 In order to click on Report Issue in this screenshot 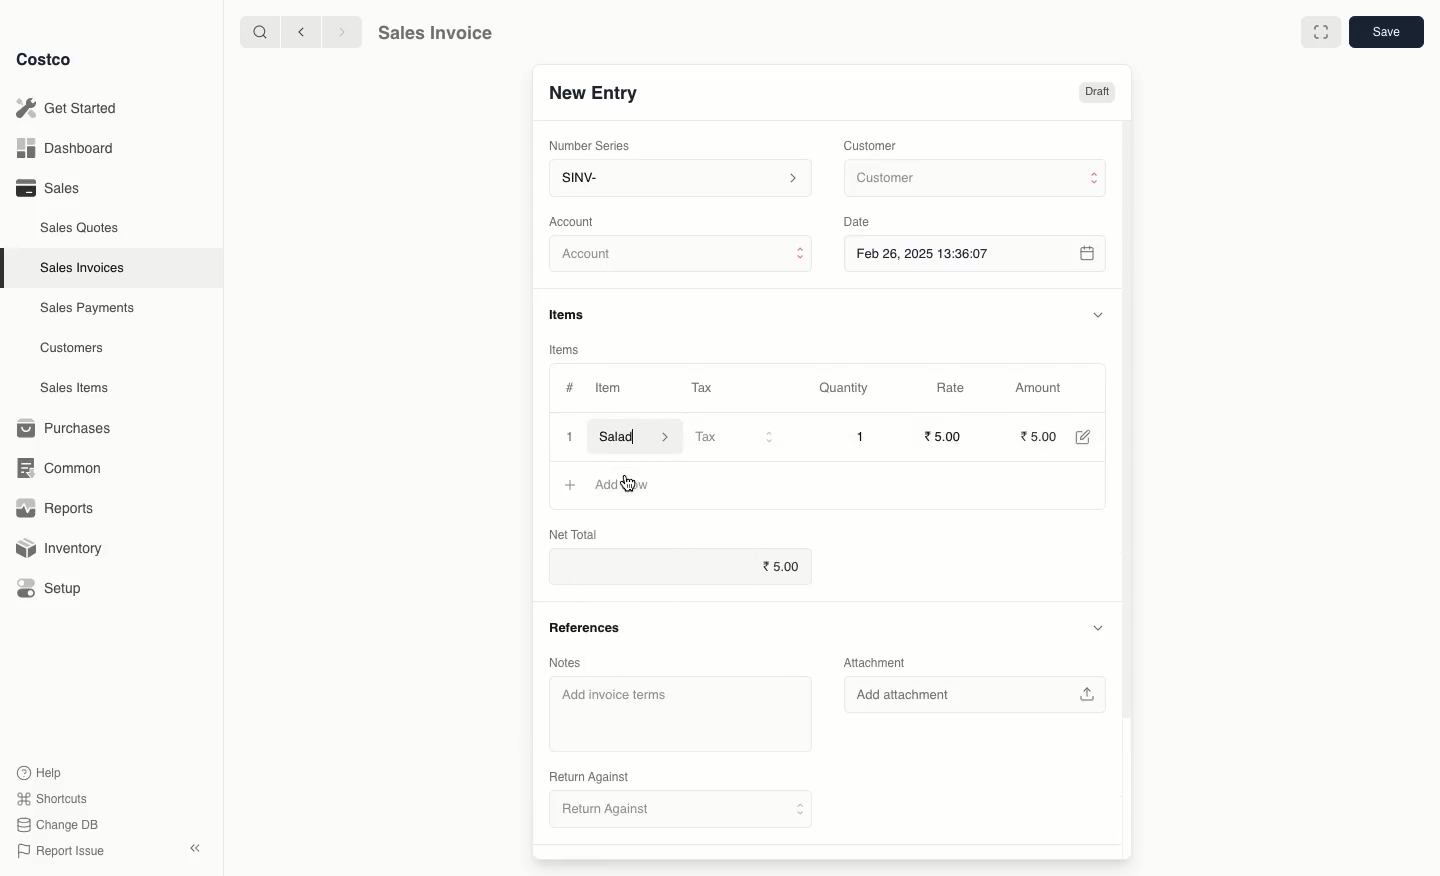, I will do `click(57, 851)`.